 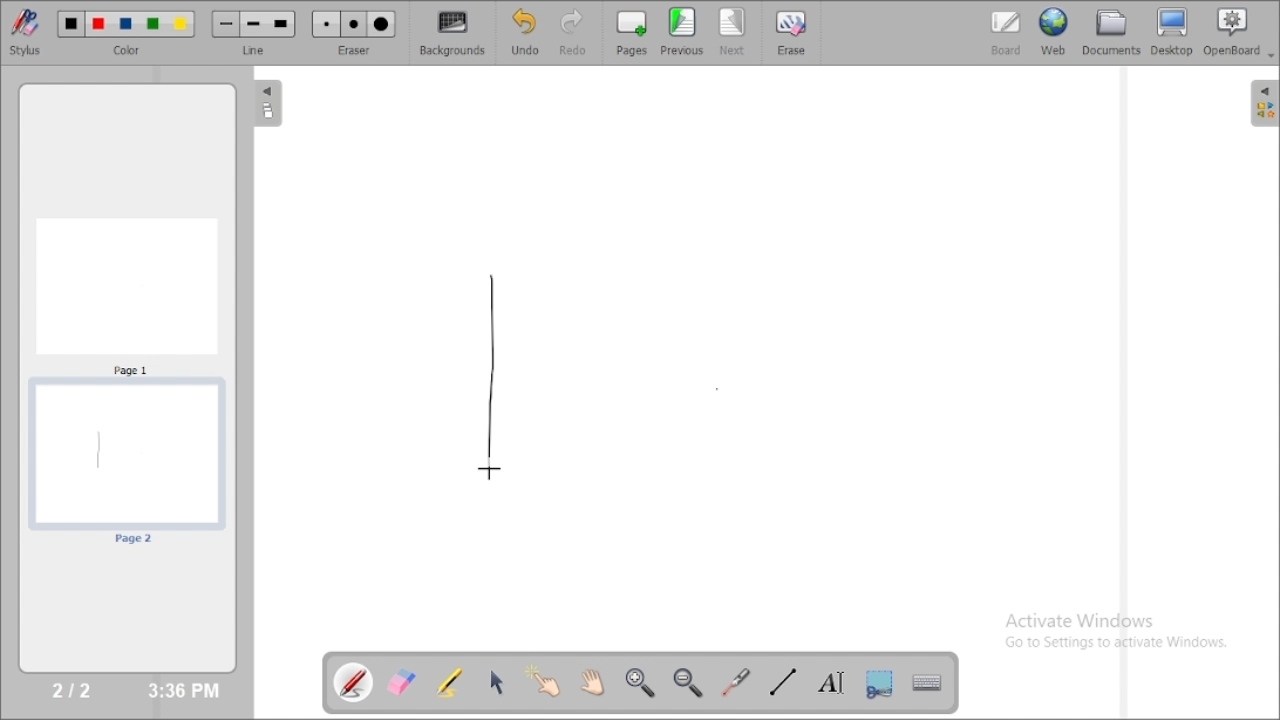 I want to click on Large line, so click(x=282, y=25).